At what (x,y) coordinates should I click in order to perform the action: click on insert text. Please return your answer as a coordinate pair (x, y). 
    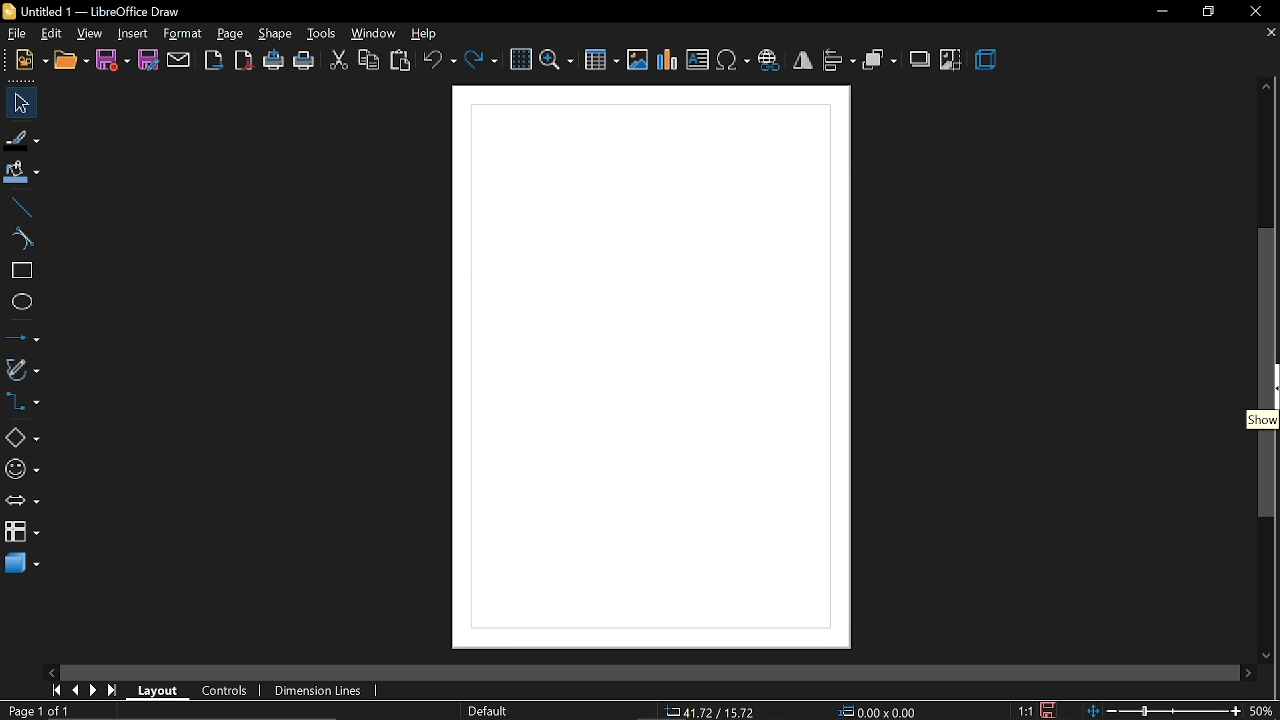
    Looking at the image, I should click on (699, 60).